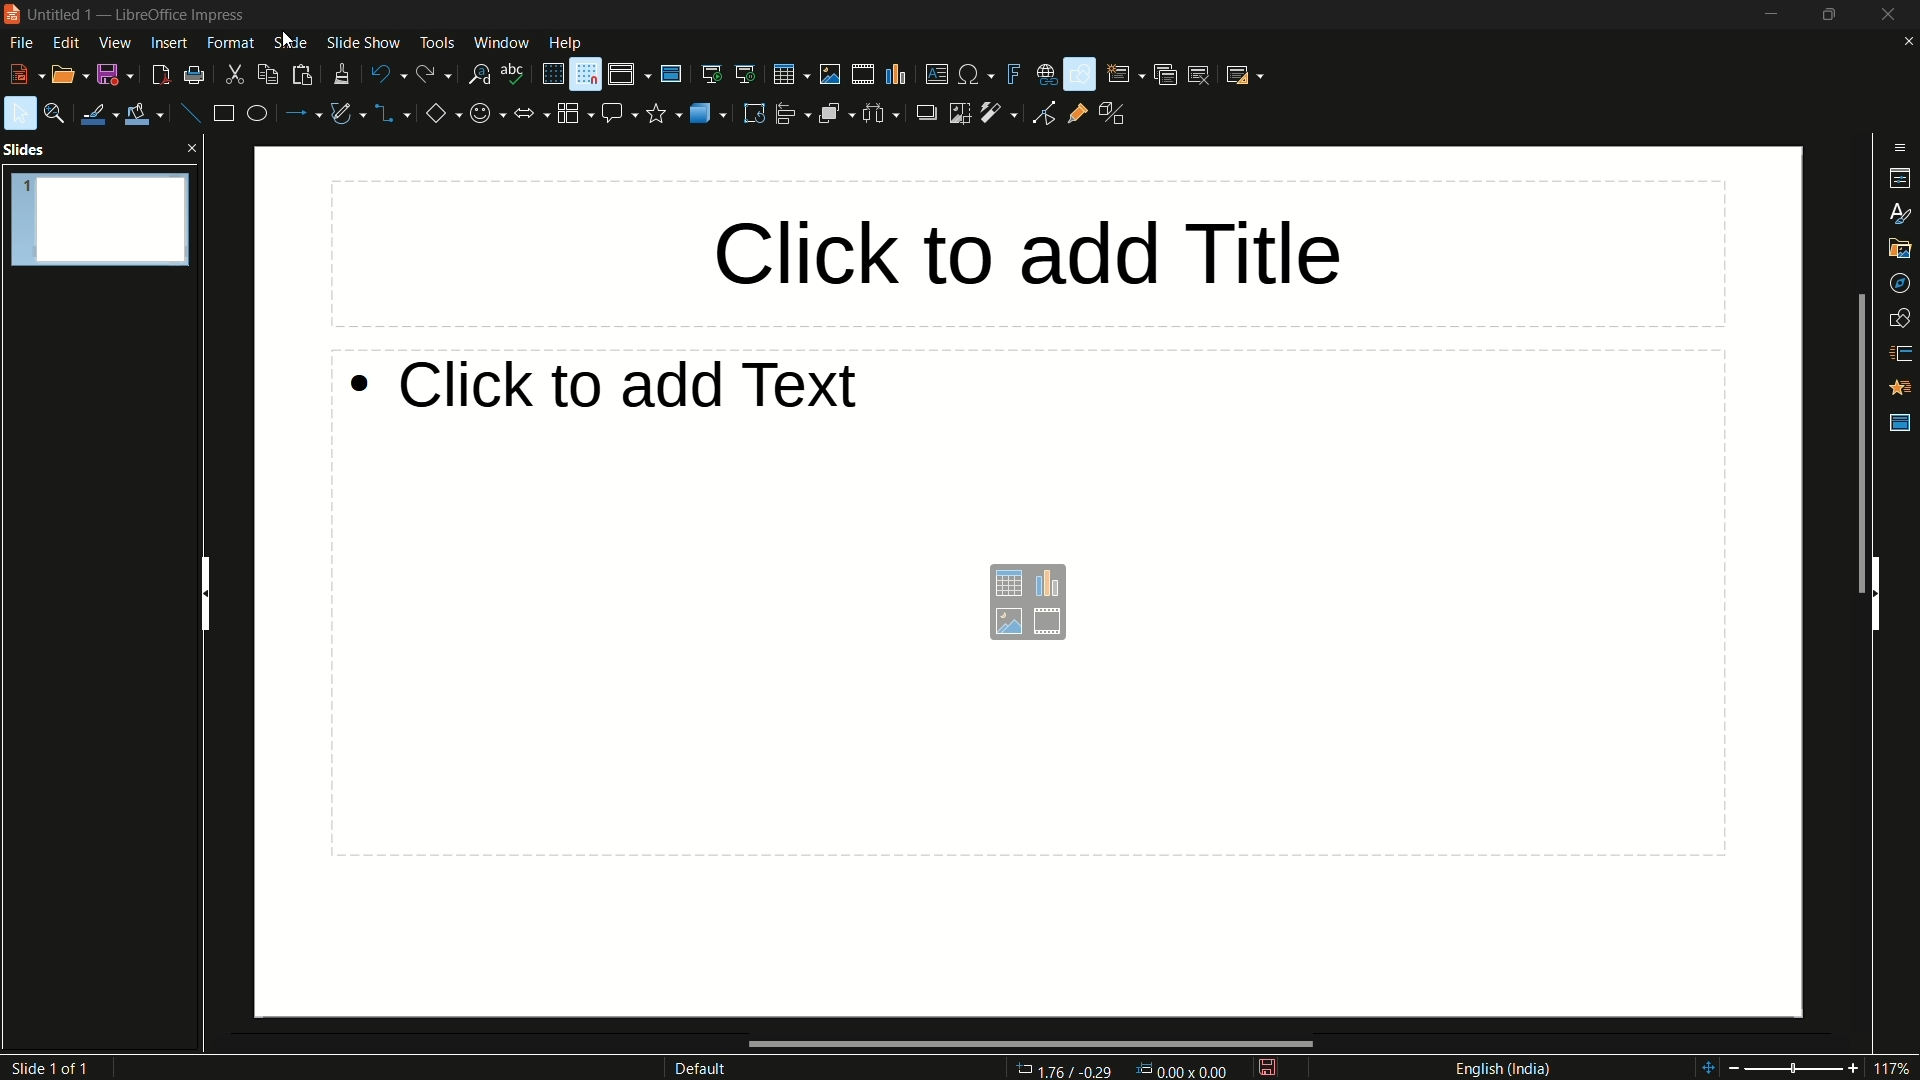  What do you see at coordinates (346, 114) in the screenshot?
I see `curves and polygon` at bounding box center [346, 114].